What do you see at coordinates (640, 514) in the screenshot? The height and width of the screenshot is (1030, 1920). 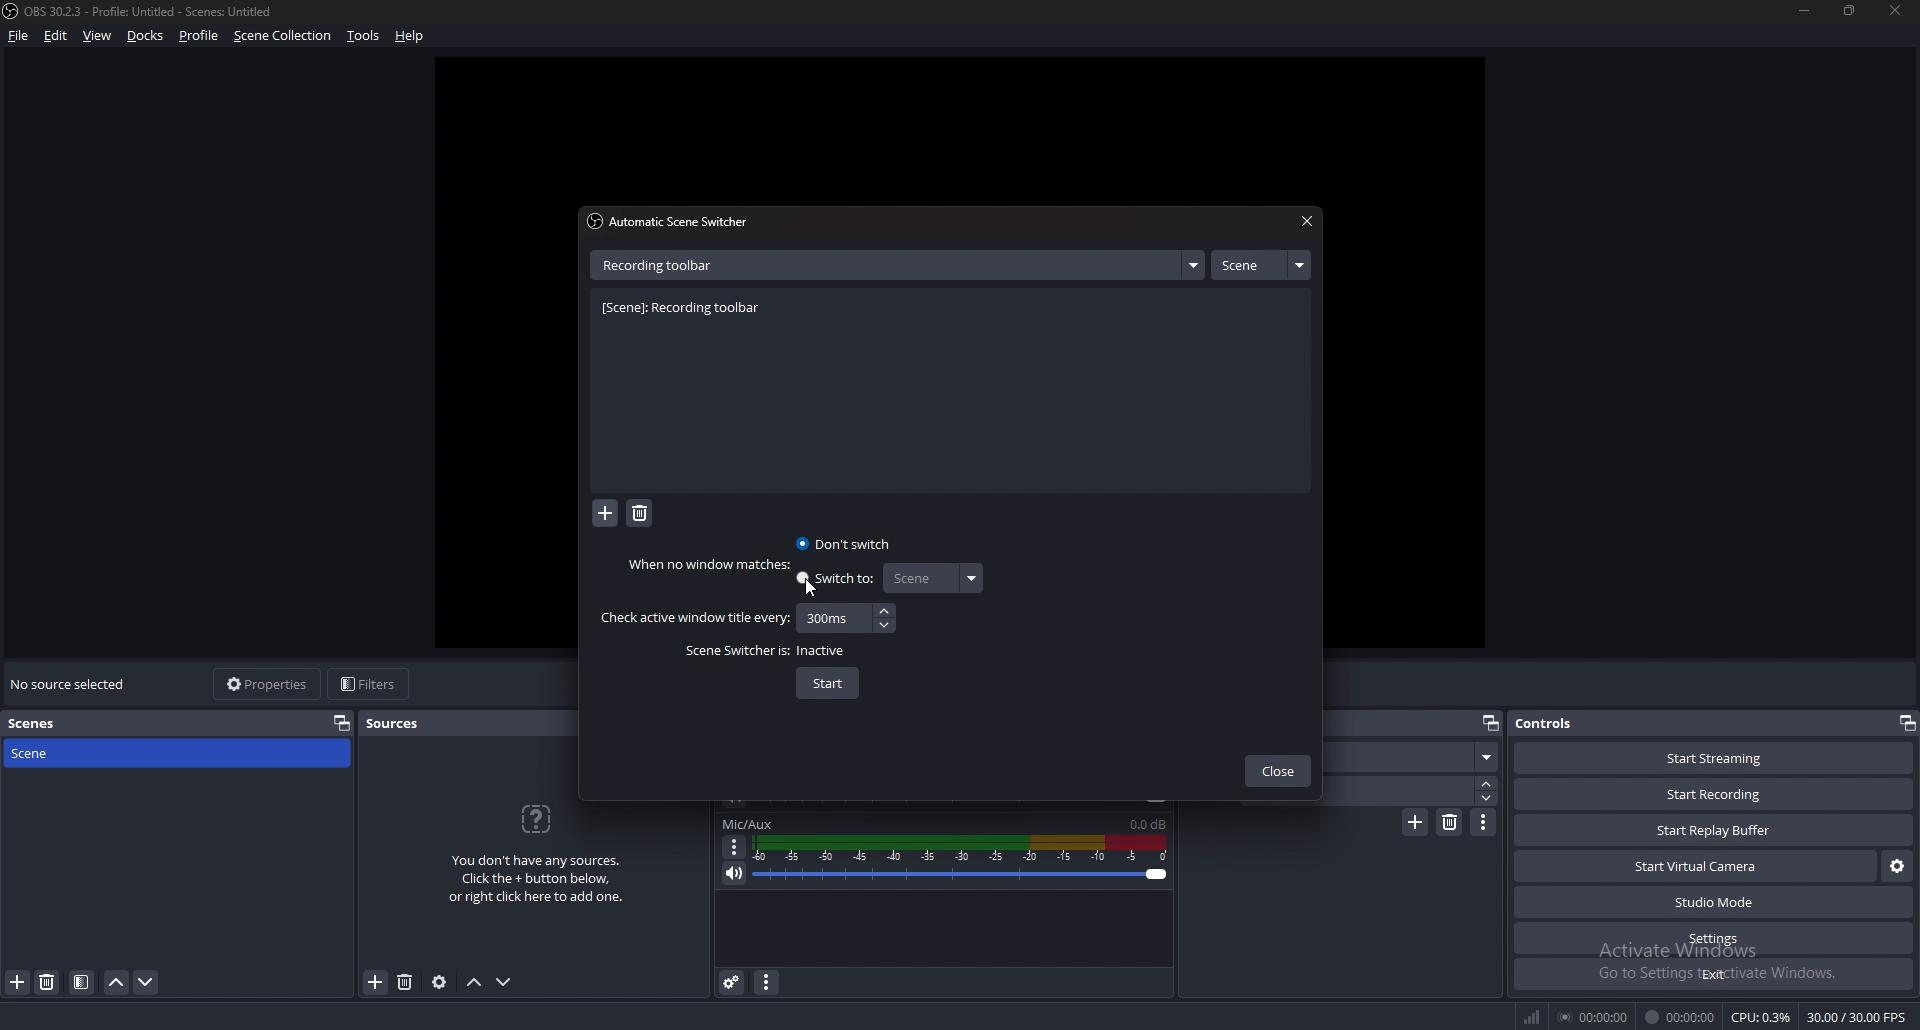 I see `remove` at bounding box center [640, 514].